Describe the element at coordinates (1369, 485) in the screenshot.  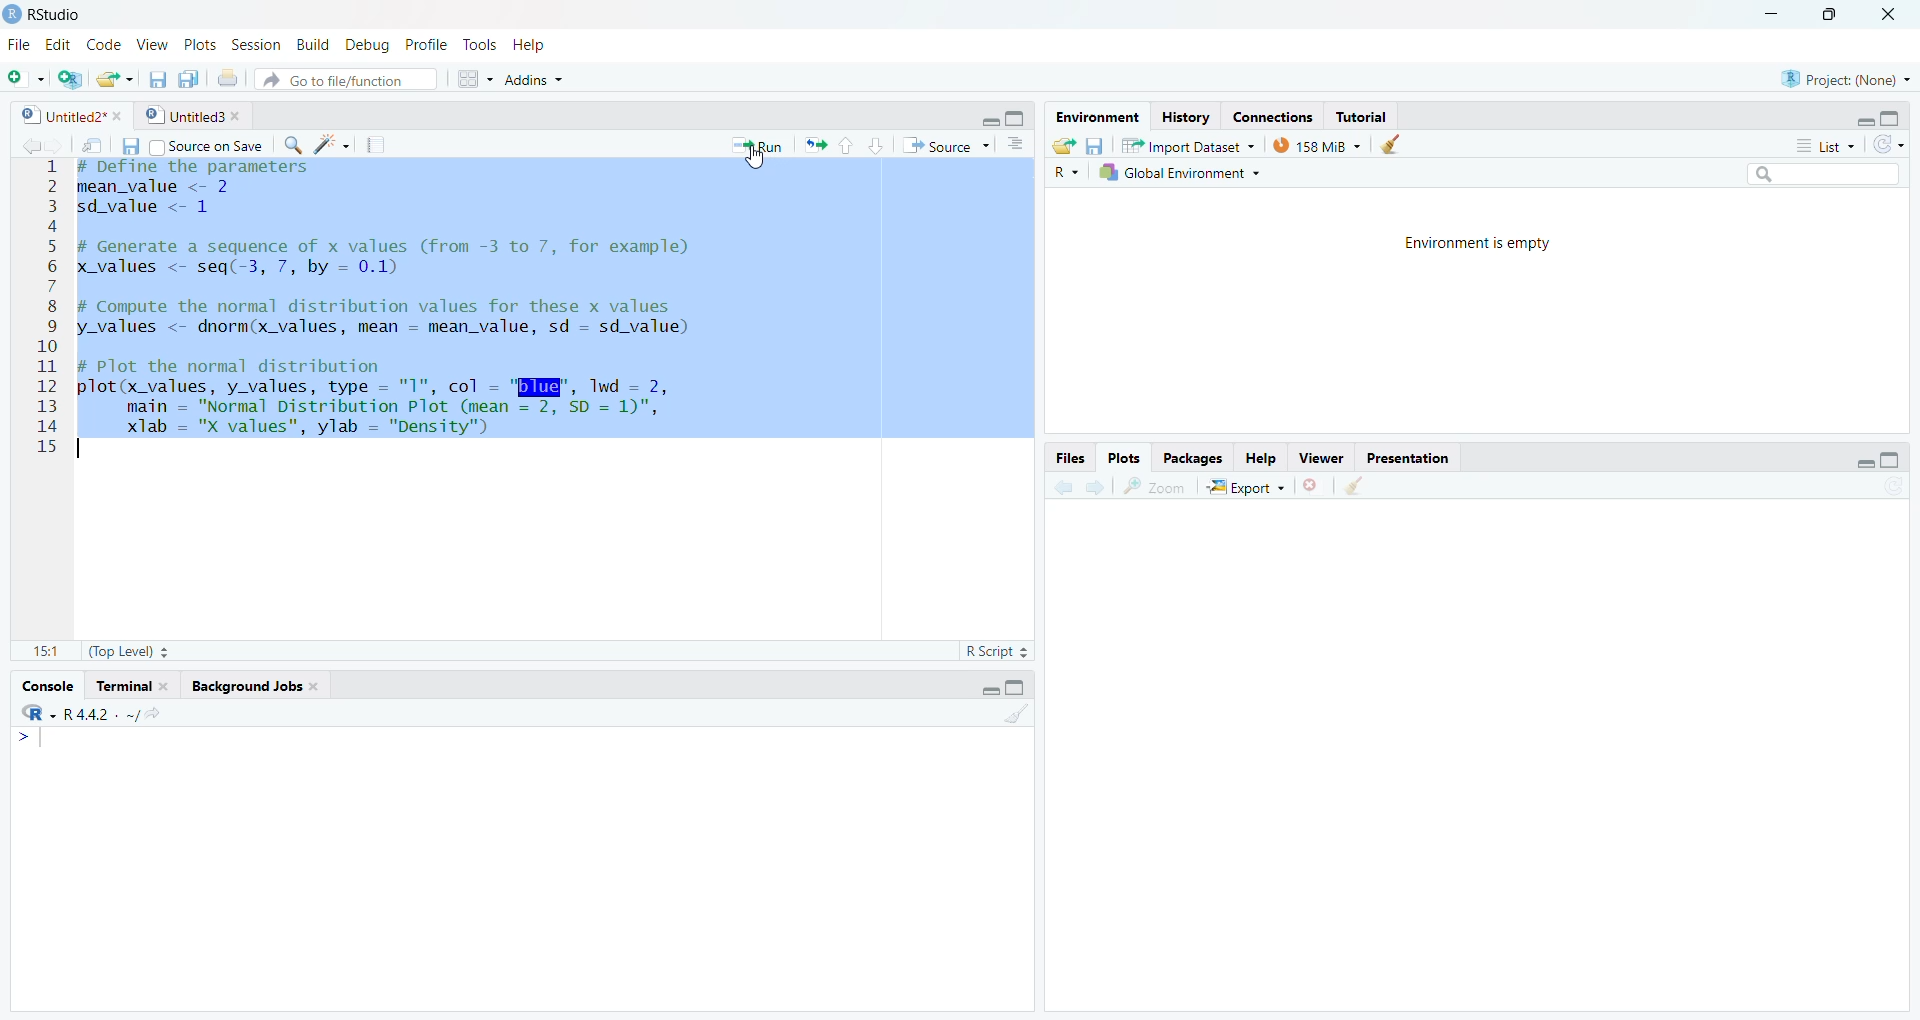
I see `show in new window` at that location.